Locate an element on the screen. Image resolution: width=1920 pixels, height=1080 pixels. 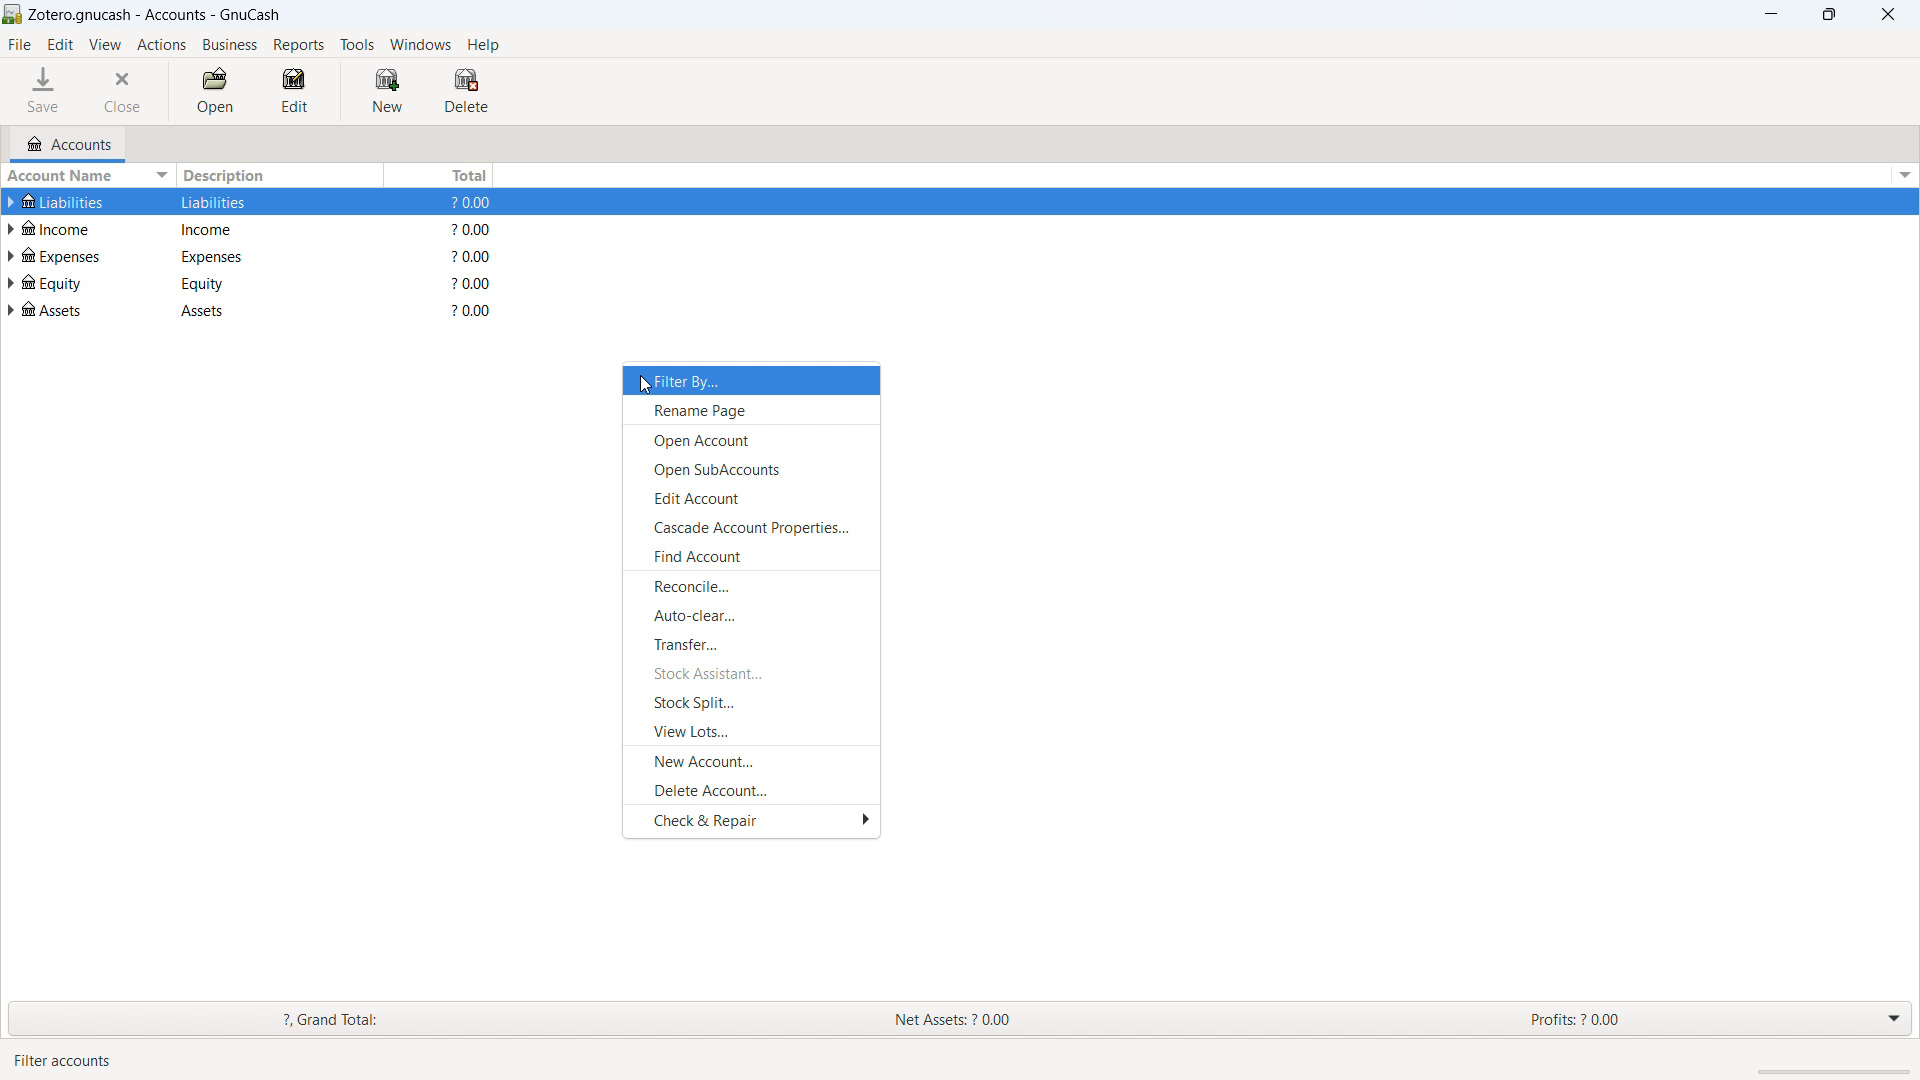
expenses is located at coordinates (71, 253).